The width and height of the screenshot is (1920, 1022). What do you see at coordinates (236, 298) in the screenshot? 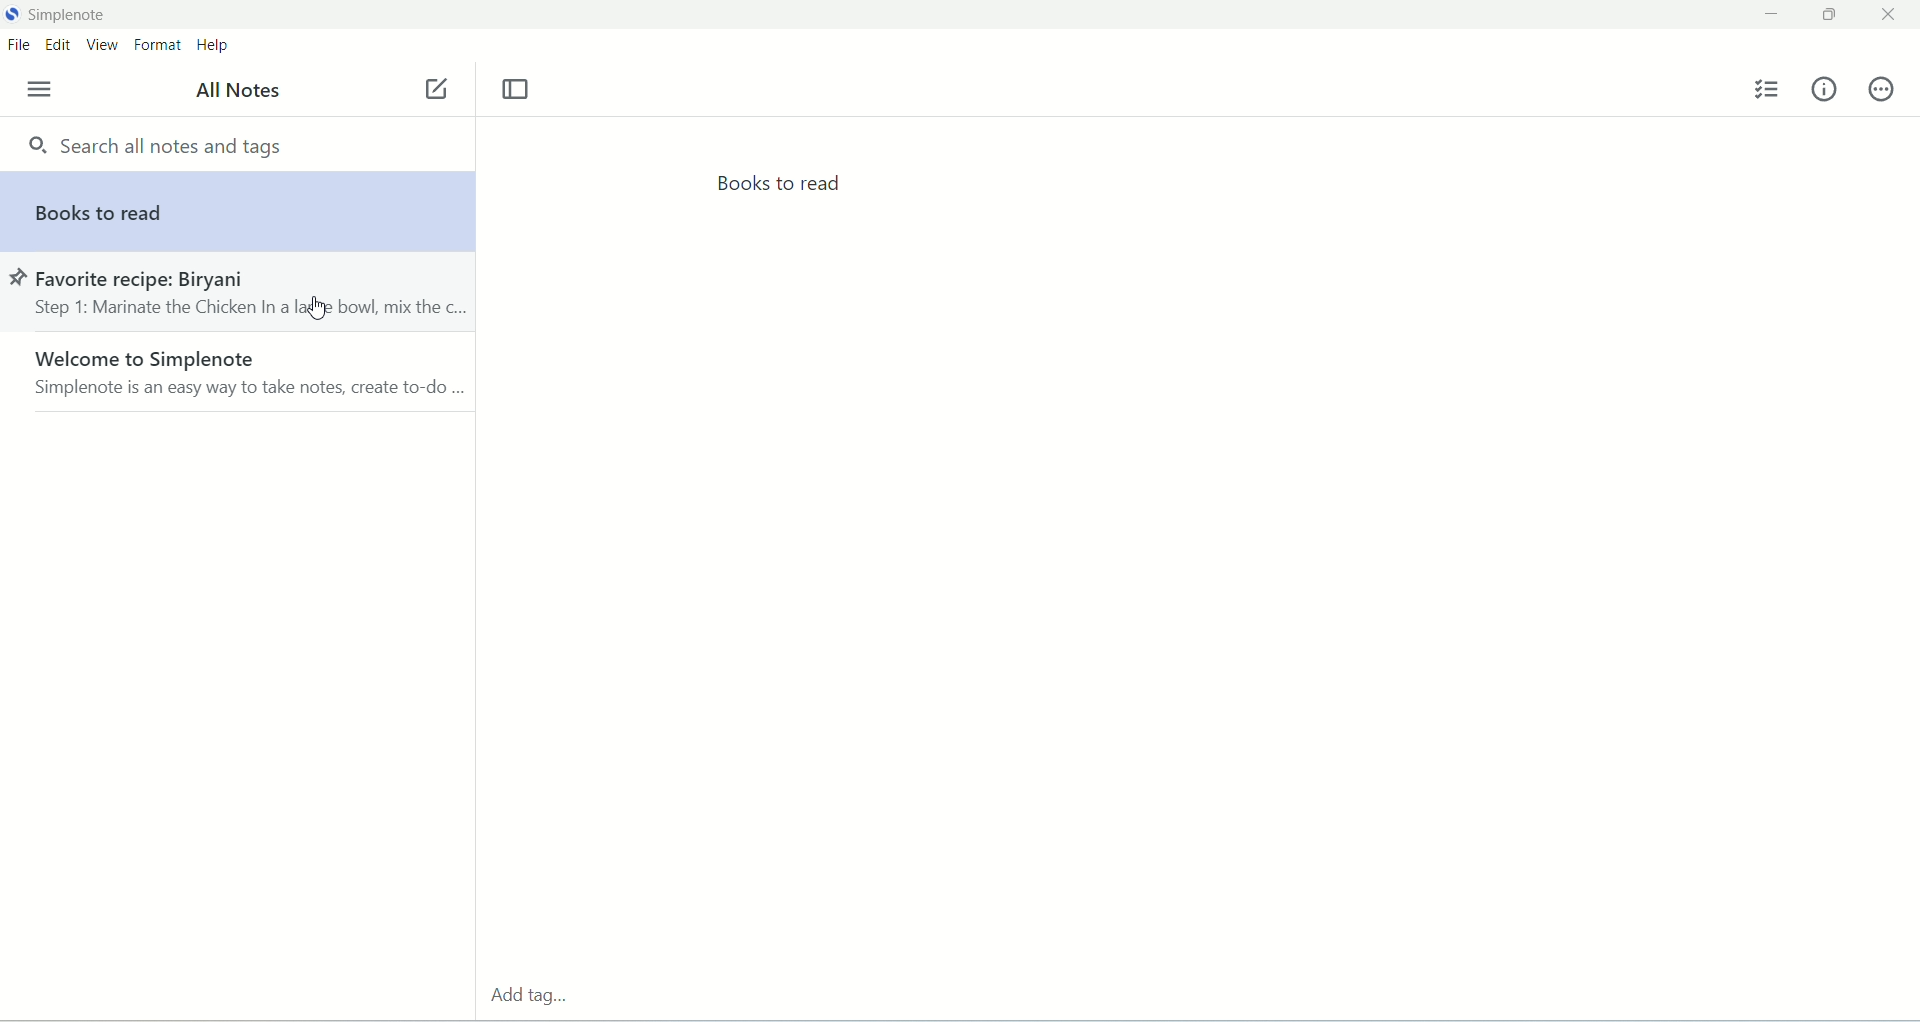
I see `favorite recipe` at bounding box center [236, 298].